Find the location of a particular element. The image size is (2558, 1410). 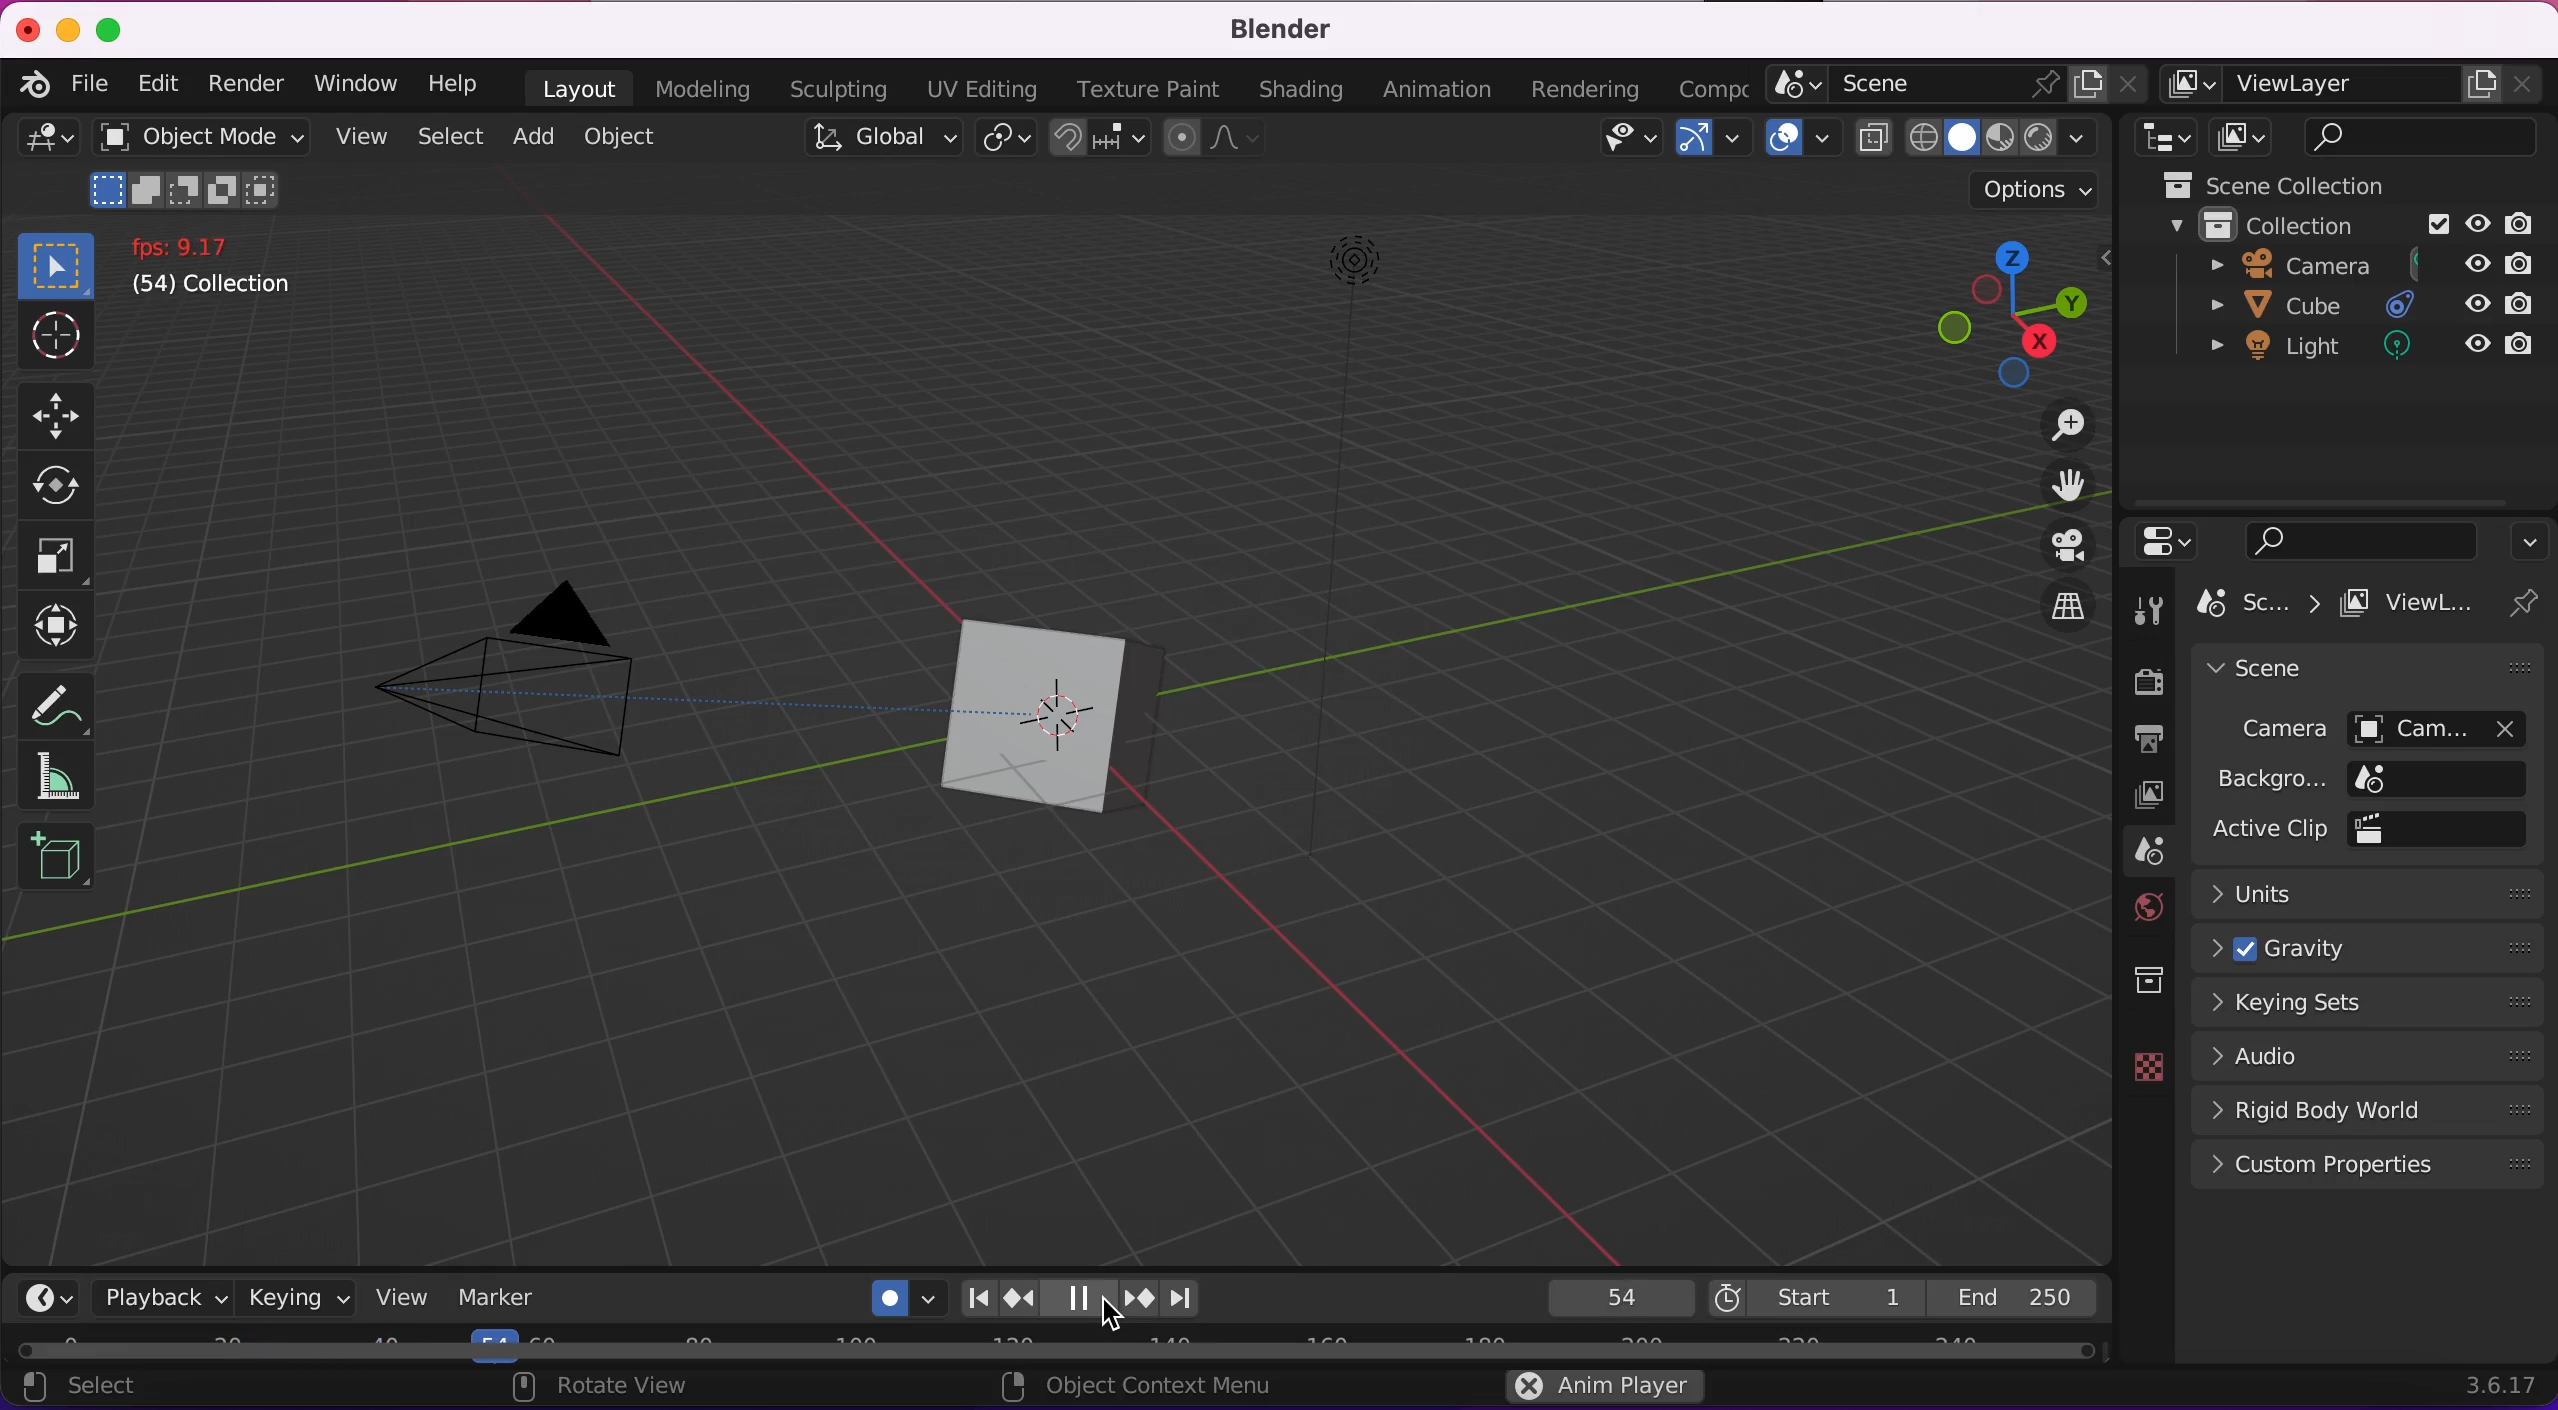

anim player is located at coordinates (1599, 1389).